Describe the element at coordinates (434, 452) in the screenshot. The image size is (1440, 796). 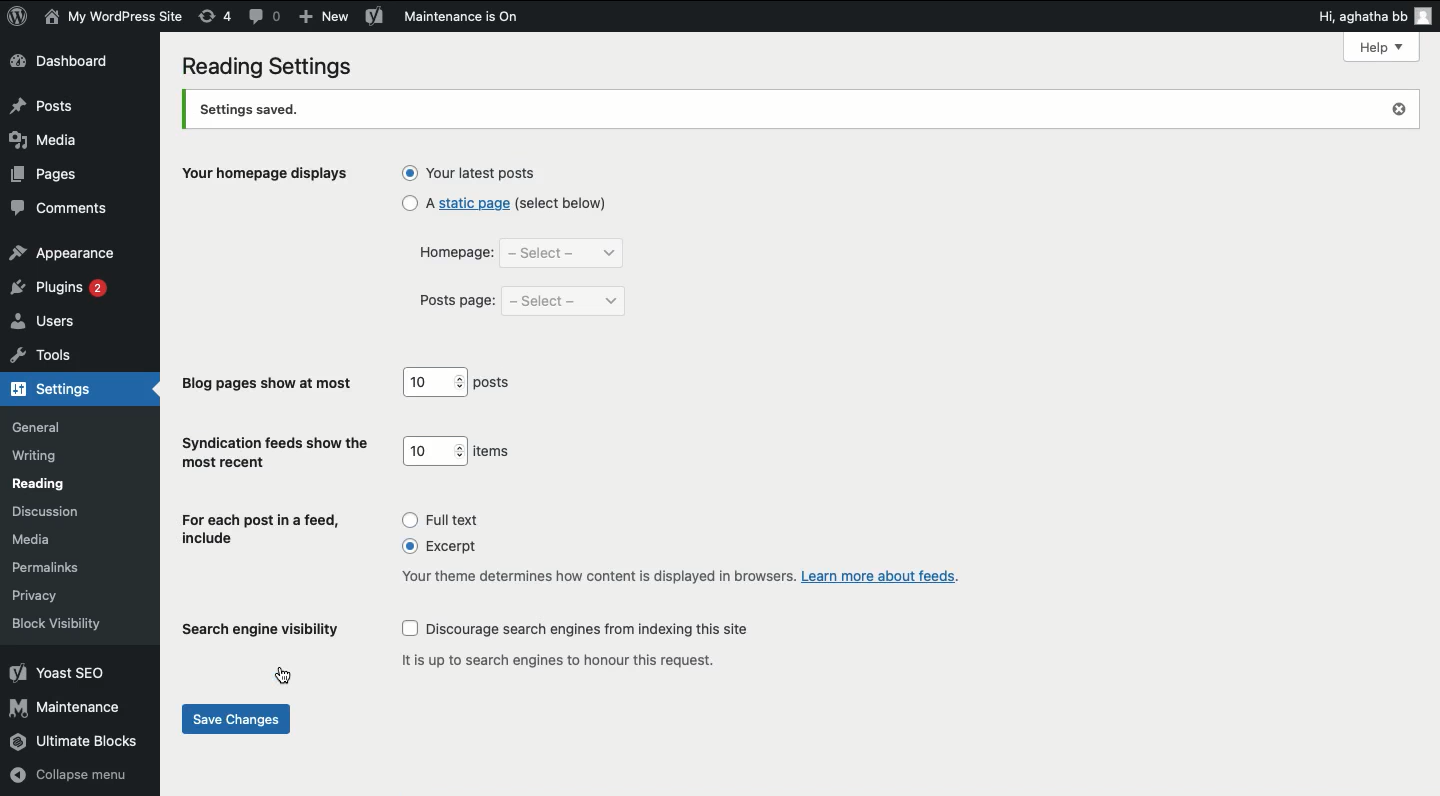
I see `10` at that location.